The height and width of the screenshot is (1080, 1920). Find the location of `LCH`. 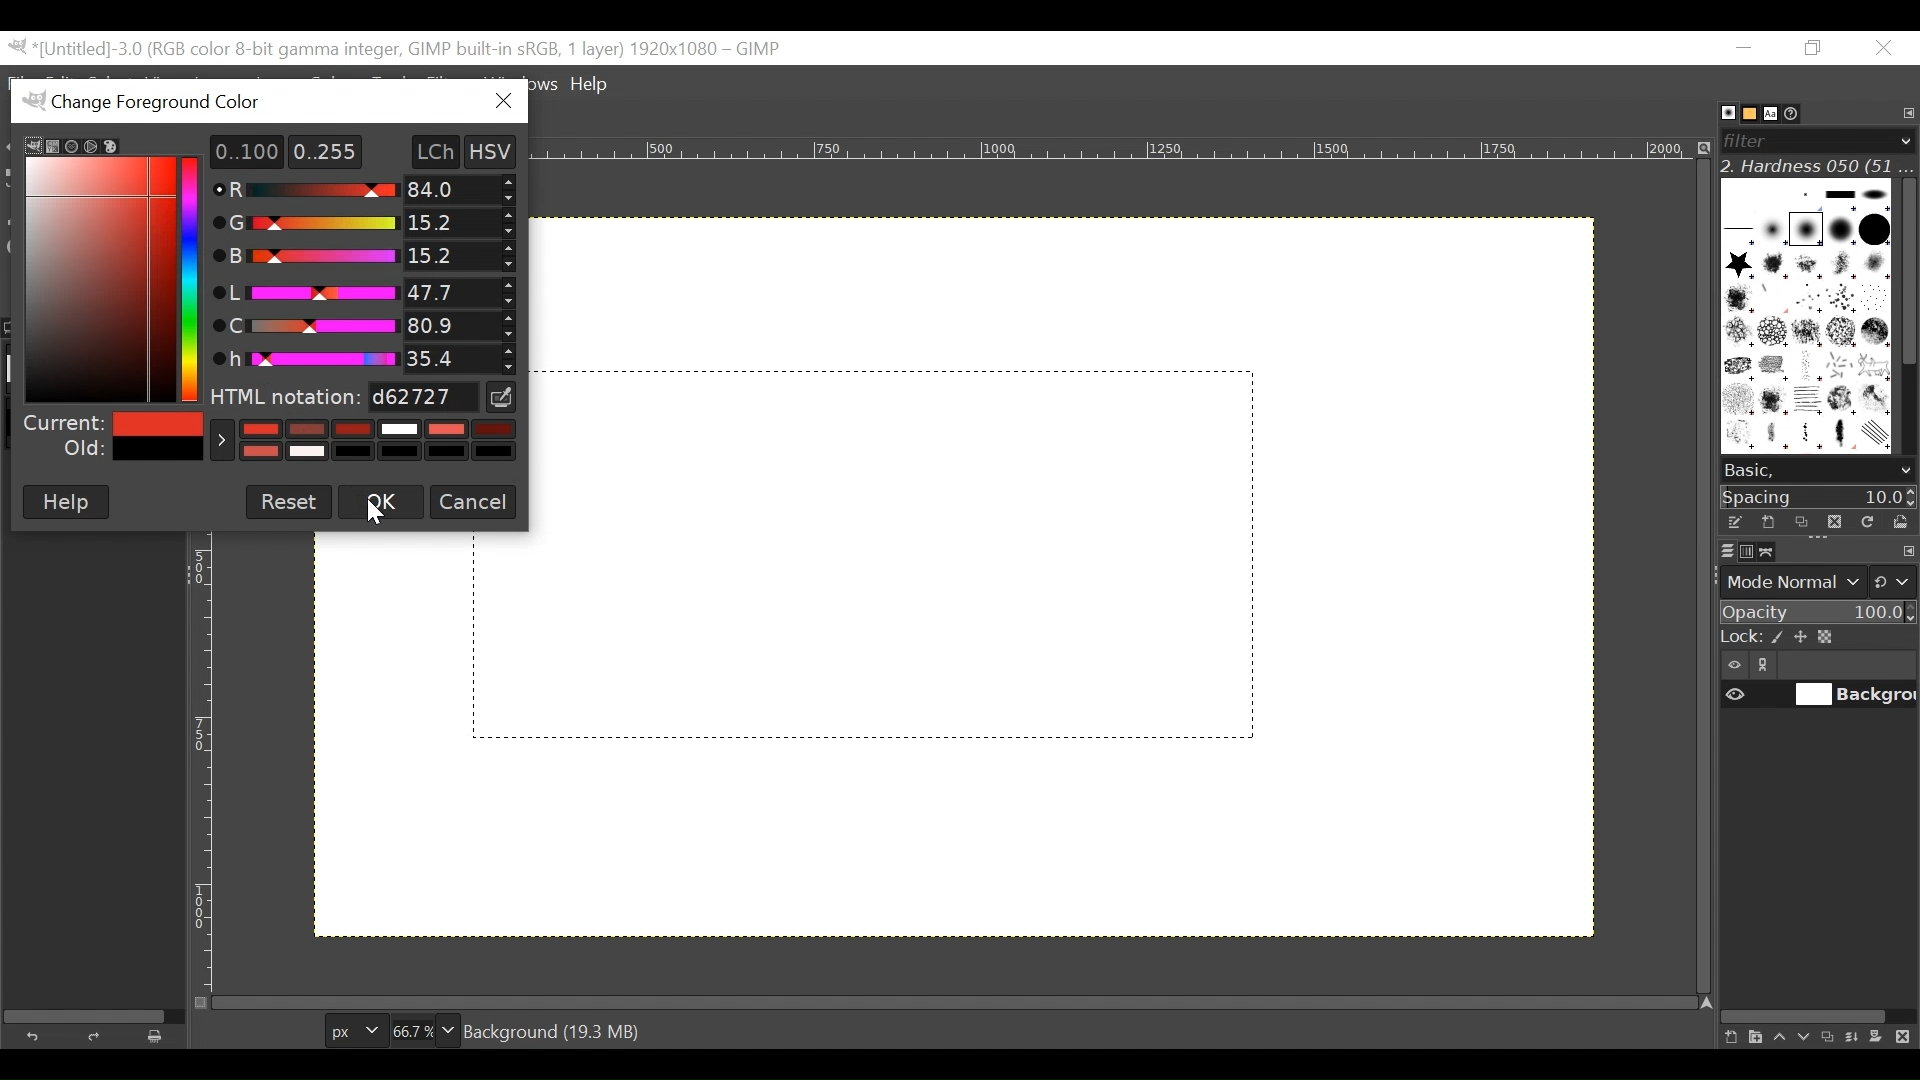

LCH is located at coordinates (426, 151).